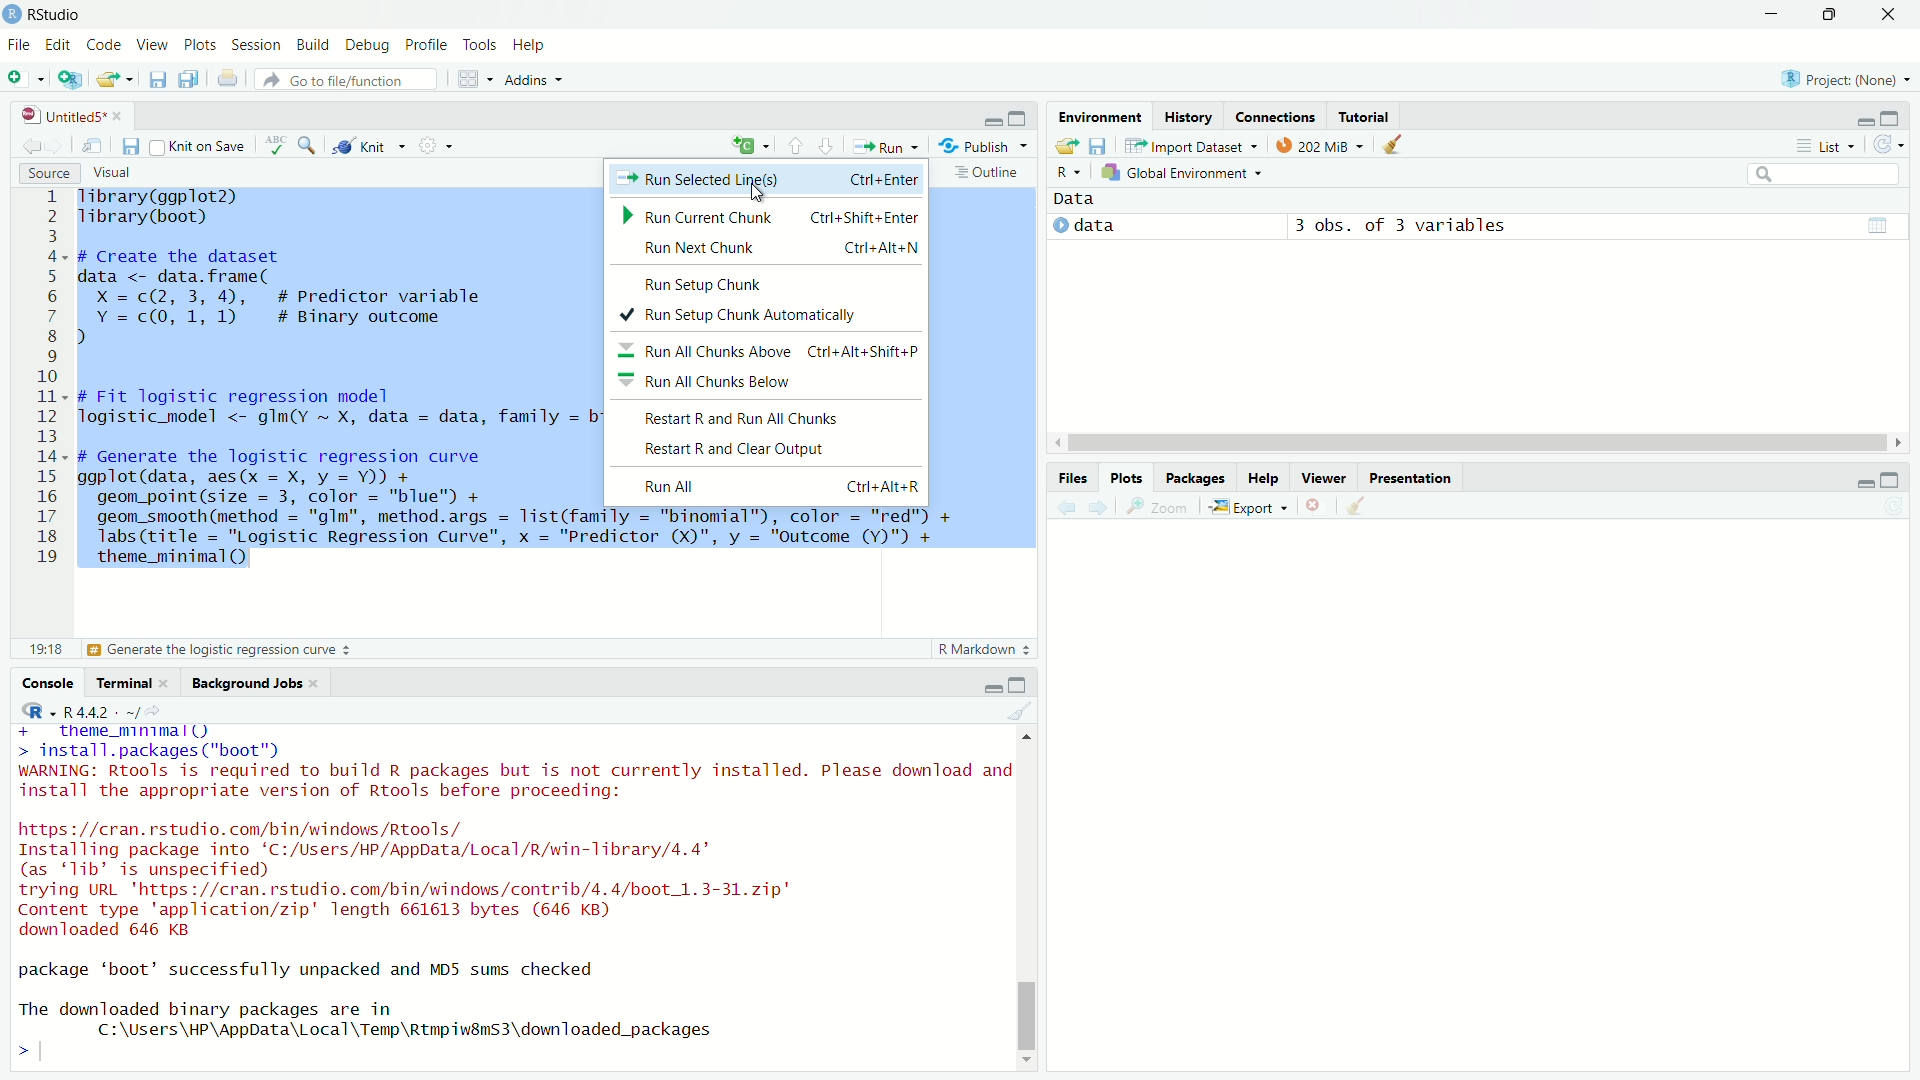  Describe the element at coordinates (118, 117) in the screenshot. I see `close` at that location.